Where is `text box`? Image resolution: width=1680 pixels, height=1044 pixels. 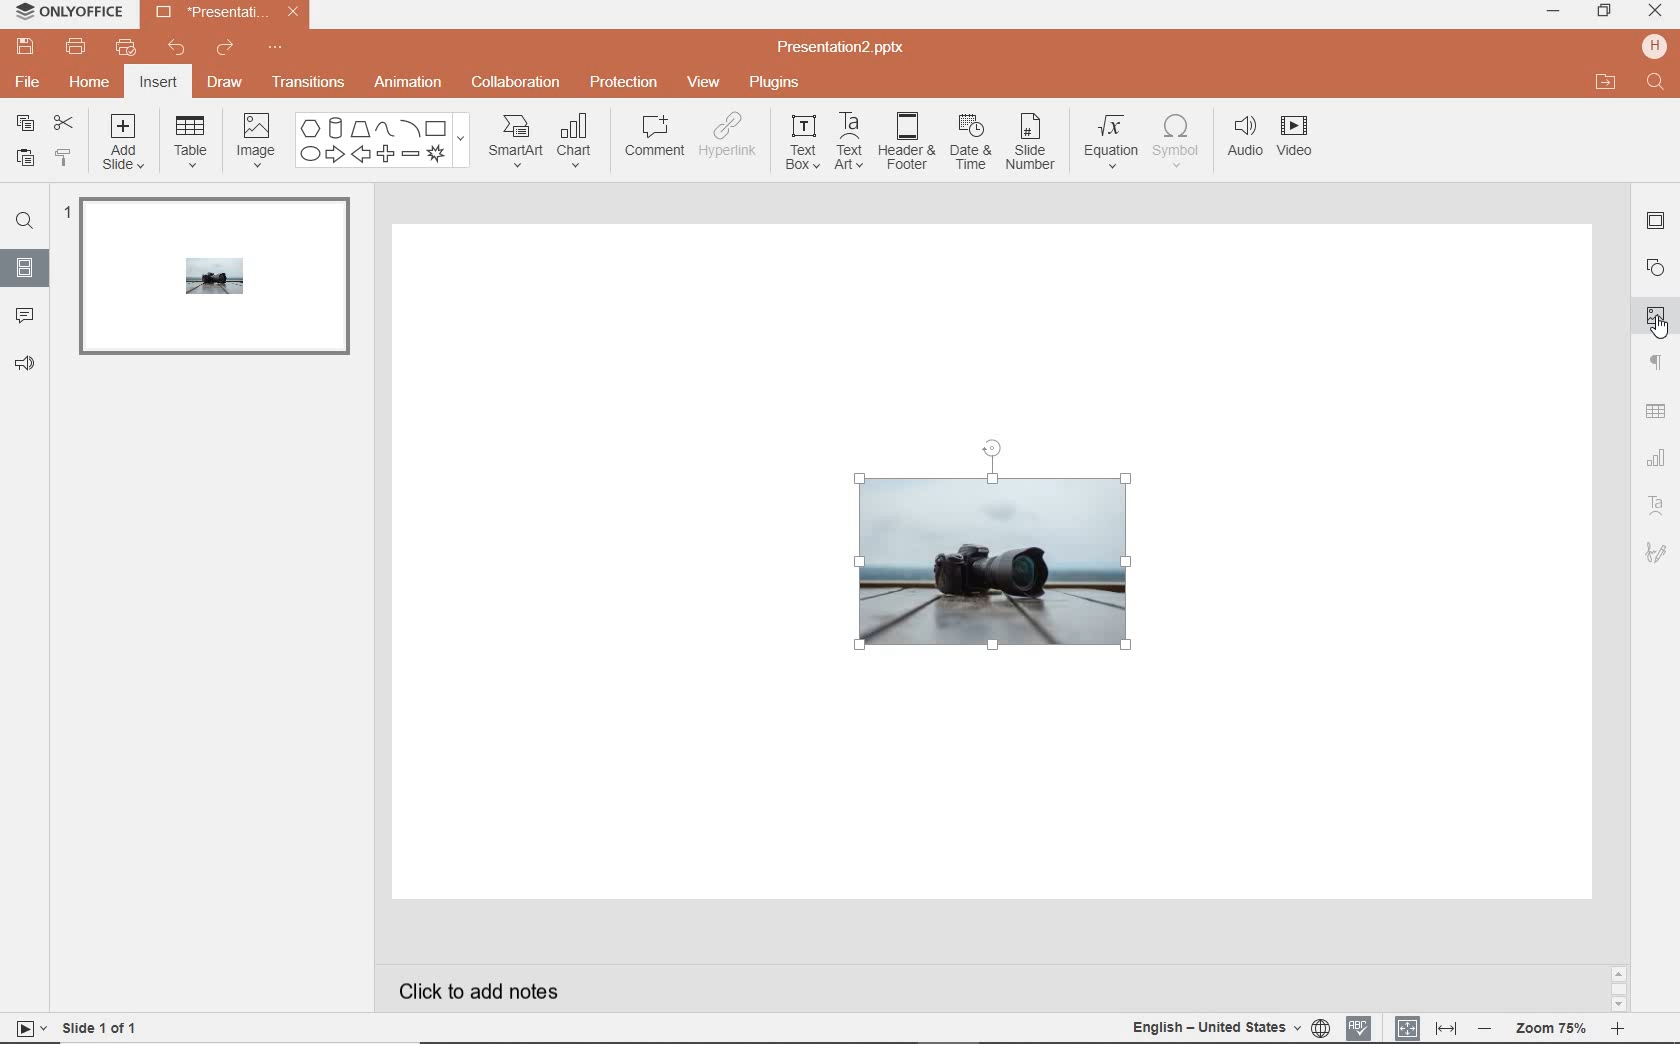
text box is located at coordinates (802, 145).